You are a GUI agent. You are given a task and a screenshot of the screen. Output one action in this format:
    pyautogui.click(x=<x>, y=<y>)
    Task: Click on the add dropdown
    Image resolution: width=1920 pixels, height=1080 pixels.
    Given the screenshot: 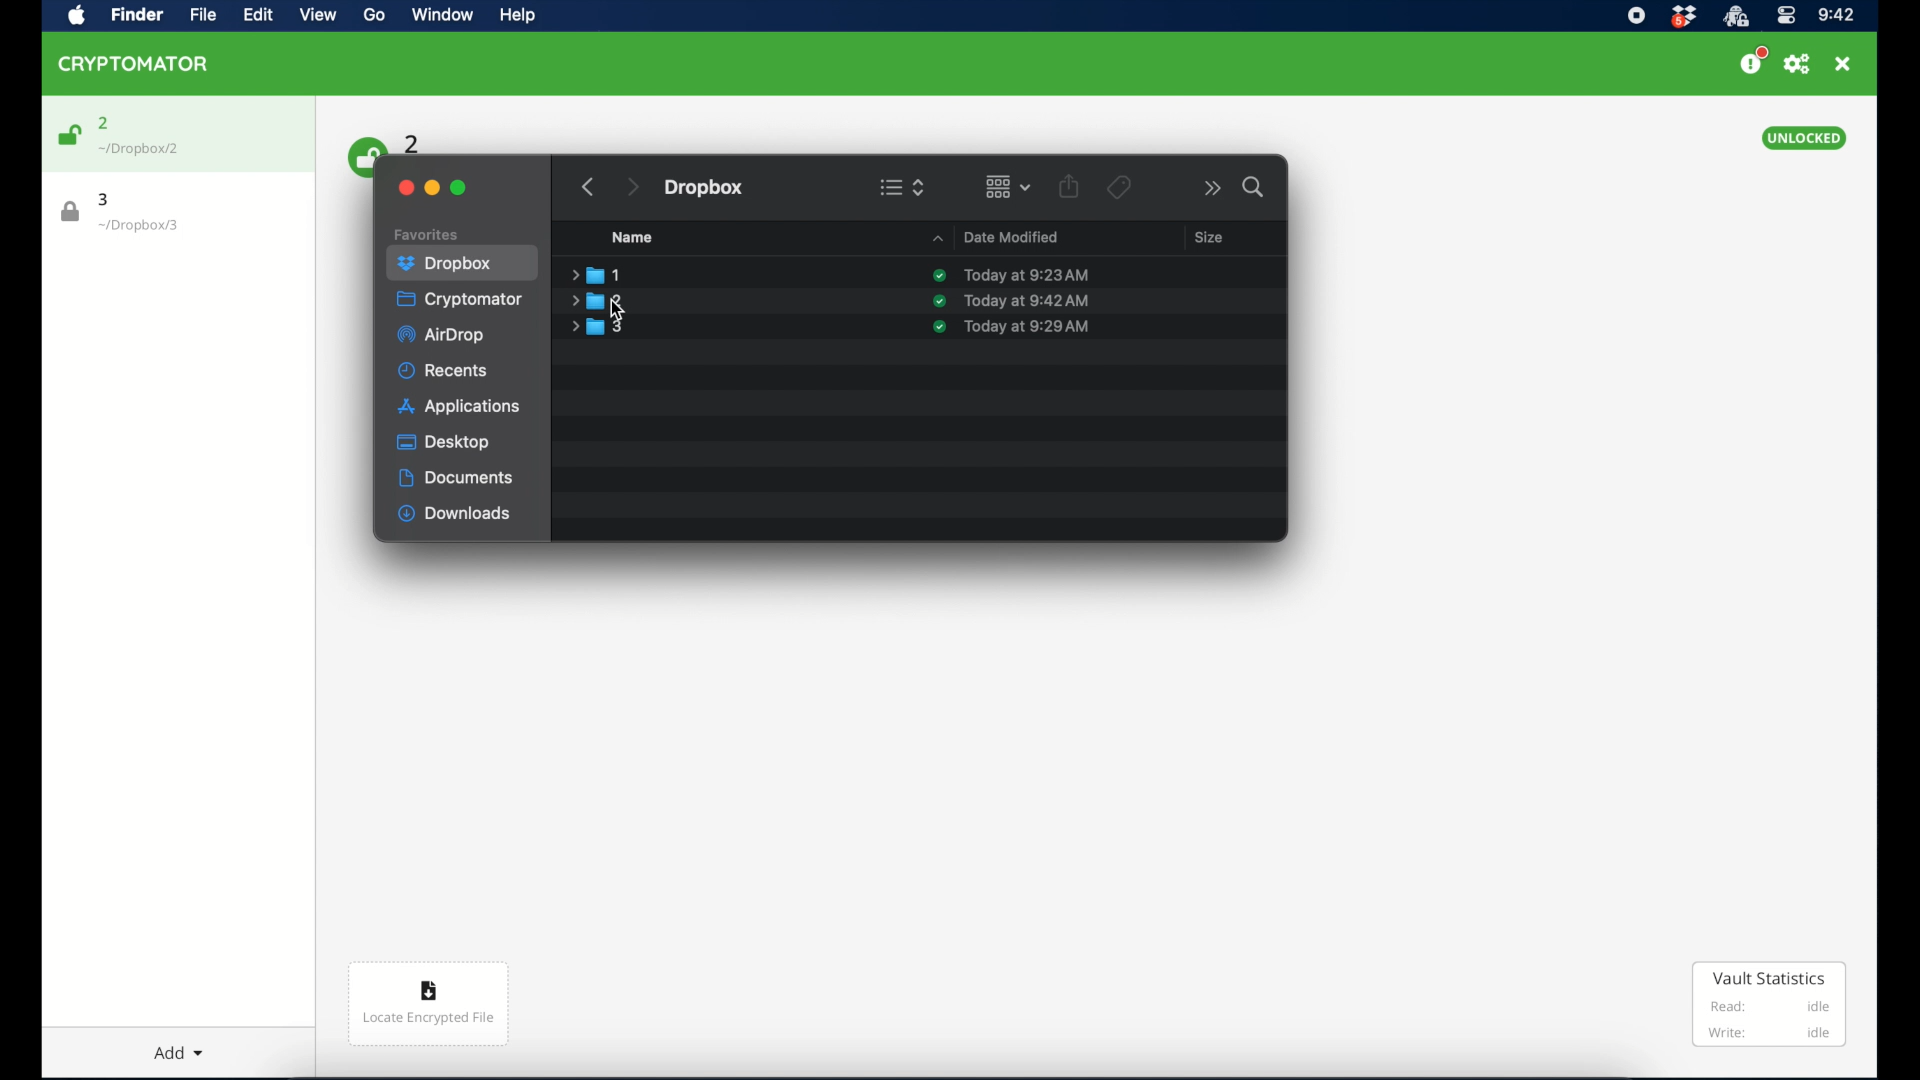 What is the action you would take?
    pyautogui.click(x=170, y=1045)
    